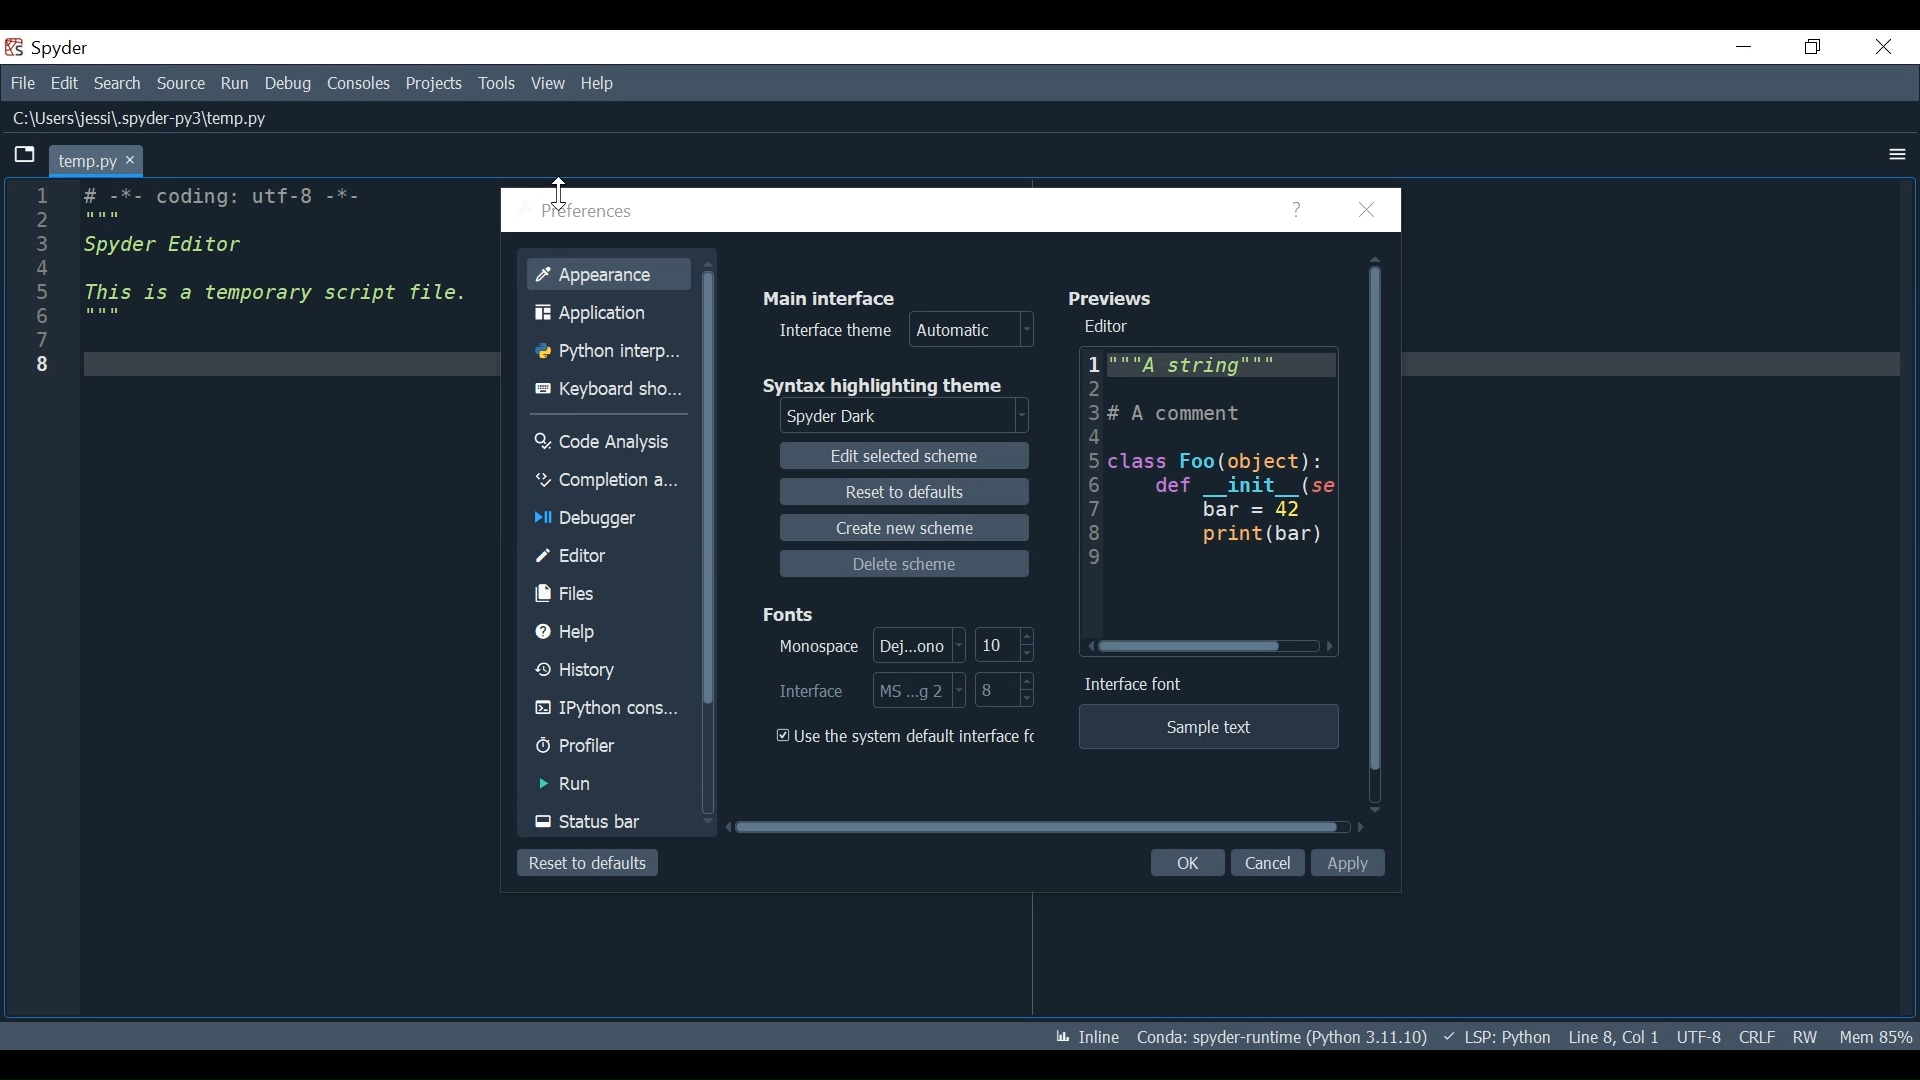 Image resolution: width=1920 pixels, height=1080 pixels. What do you see at coordinates (1133, 683) in the screenshot?
I see `Interface text` at bounding box center [1133, 683].